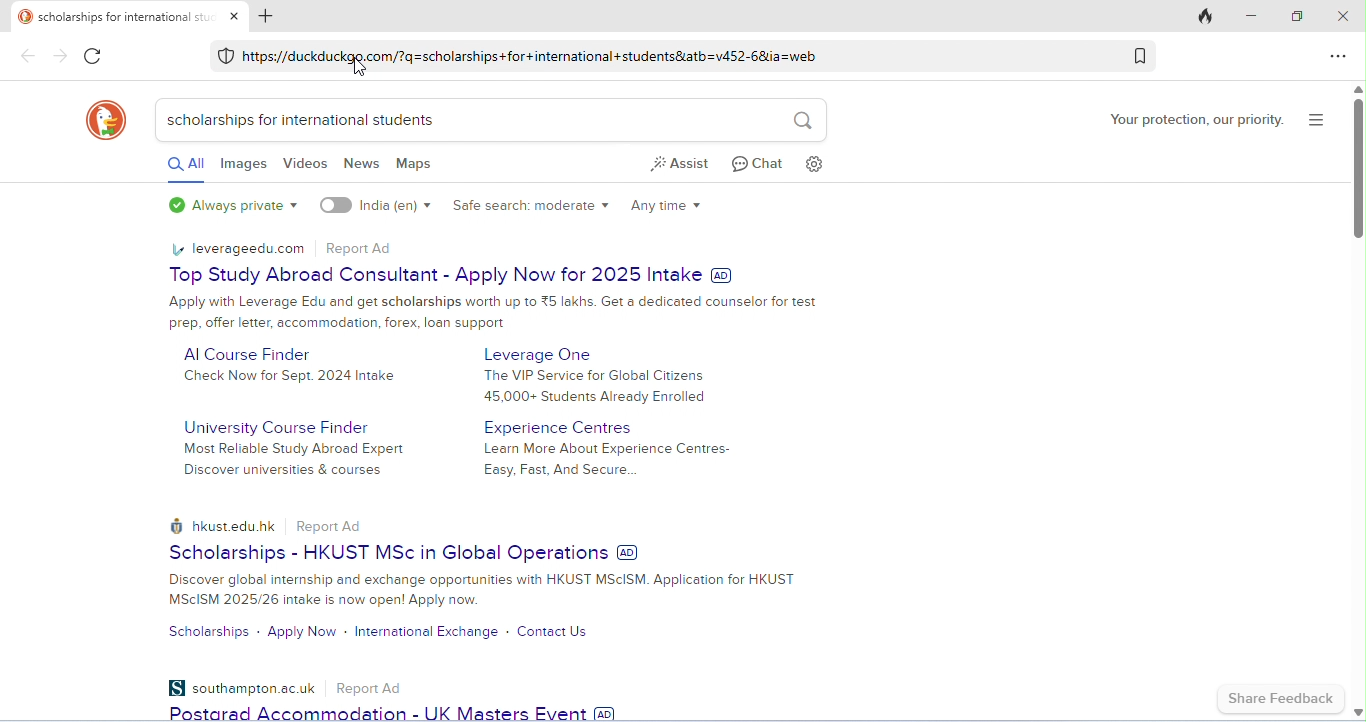 Image resolution: width=1366 pixels, height=722 pixels. What do you see at coordinates (357, 248) in the screenshot?
I see `report Ad` at bounding box center [357, 248].